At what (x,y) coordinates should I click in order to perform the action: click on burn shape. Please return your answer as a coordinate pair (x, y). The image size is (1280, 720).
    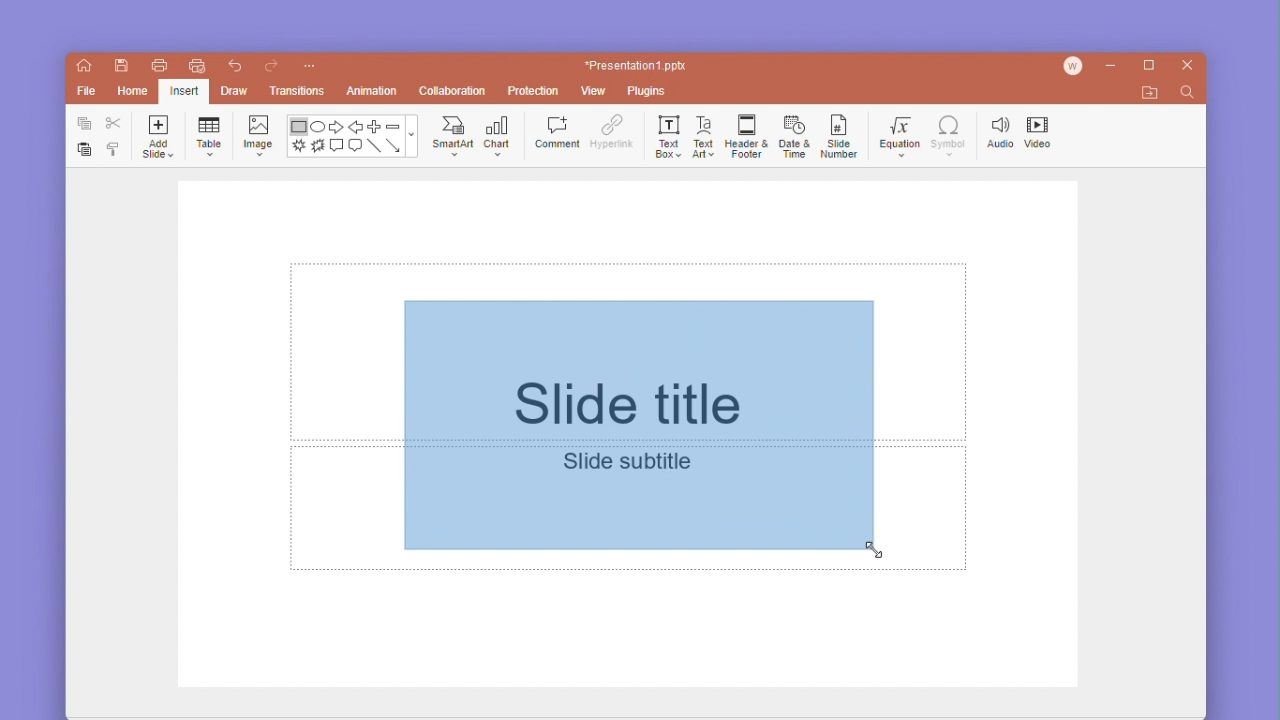
    Looking at the image, I should click on (318, 147).